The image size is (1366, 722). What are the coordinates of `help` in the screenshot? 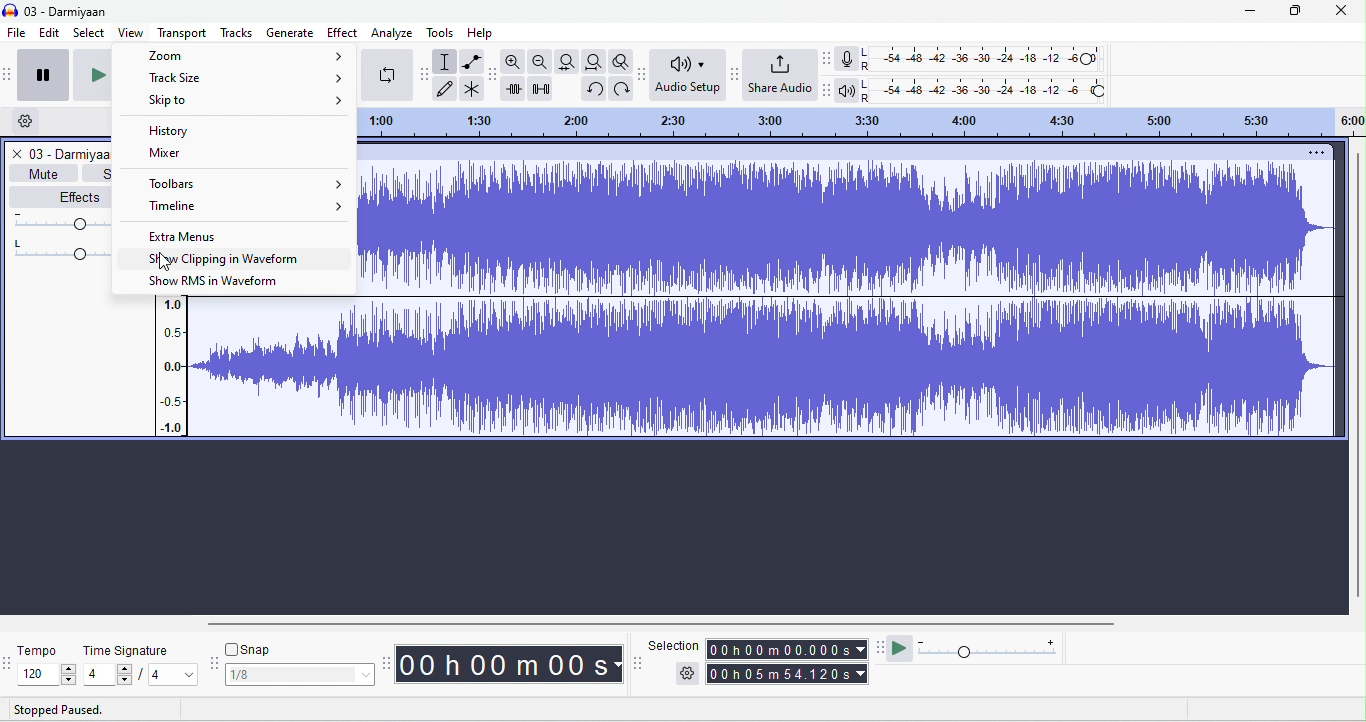 It's located at (482, 33).